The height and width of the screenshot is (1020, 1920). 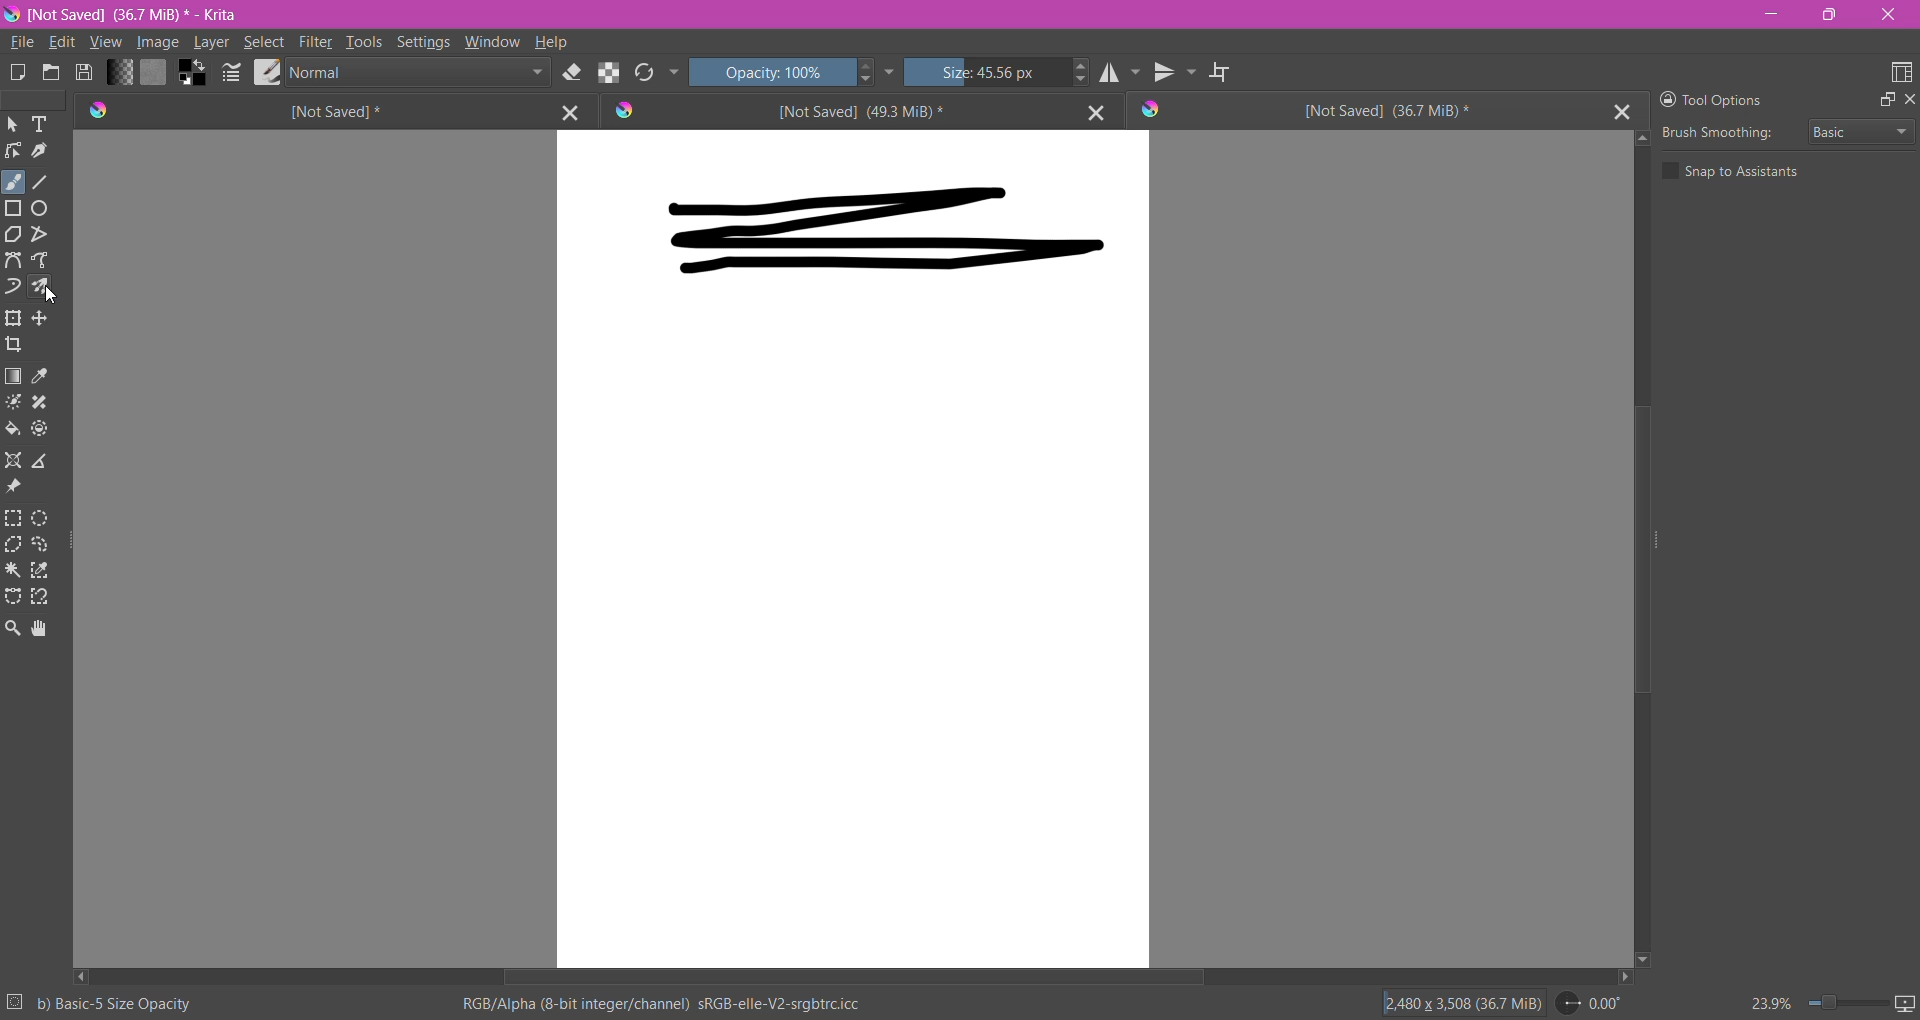 What do you see at coordinates (14, 208) in the screenshot?
I see `Rectangle Tool` at bounding box center [14, 208].